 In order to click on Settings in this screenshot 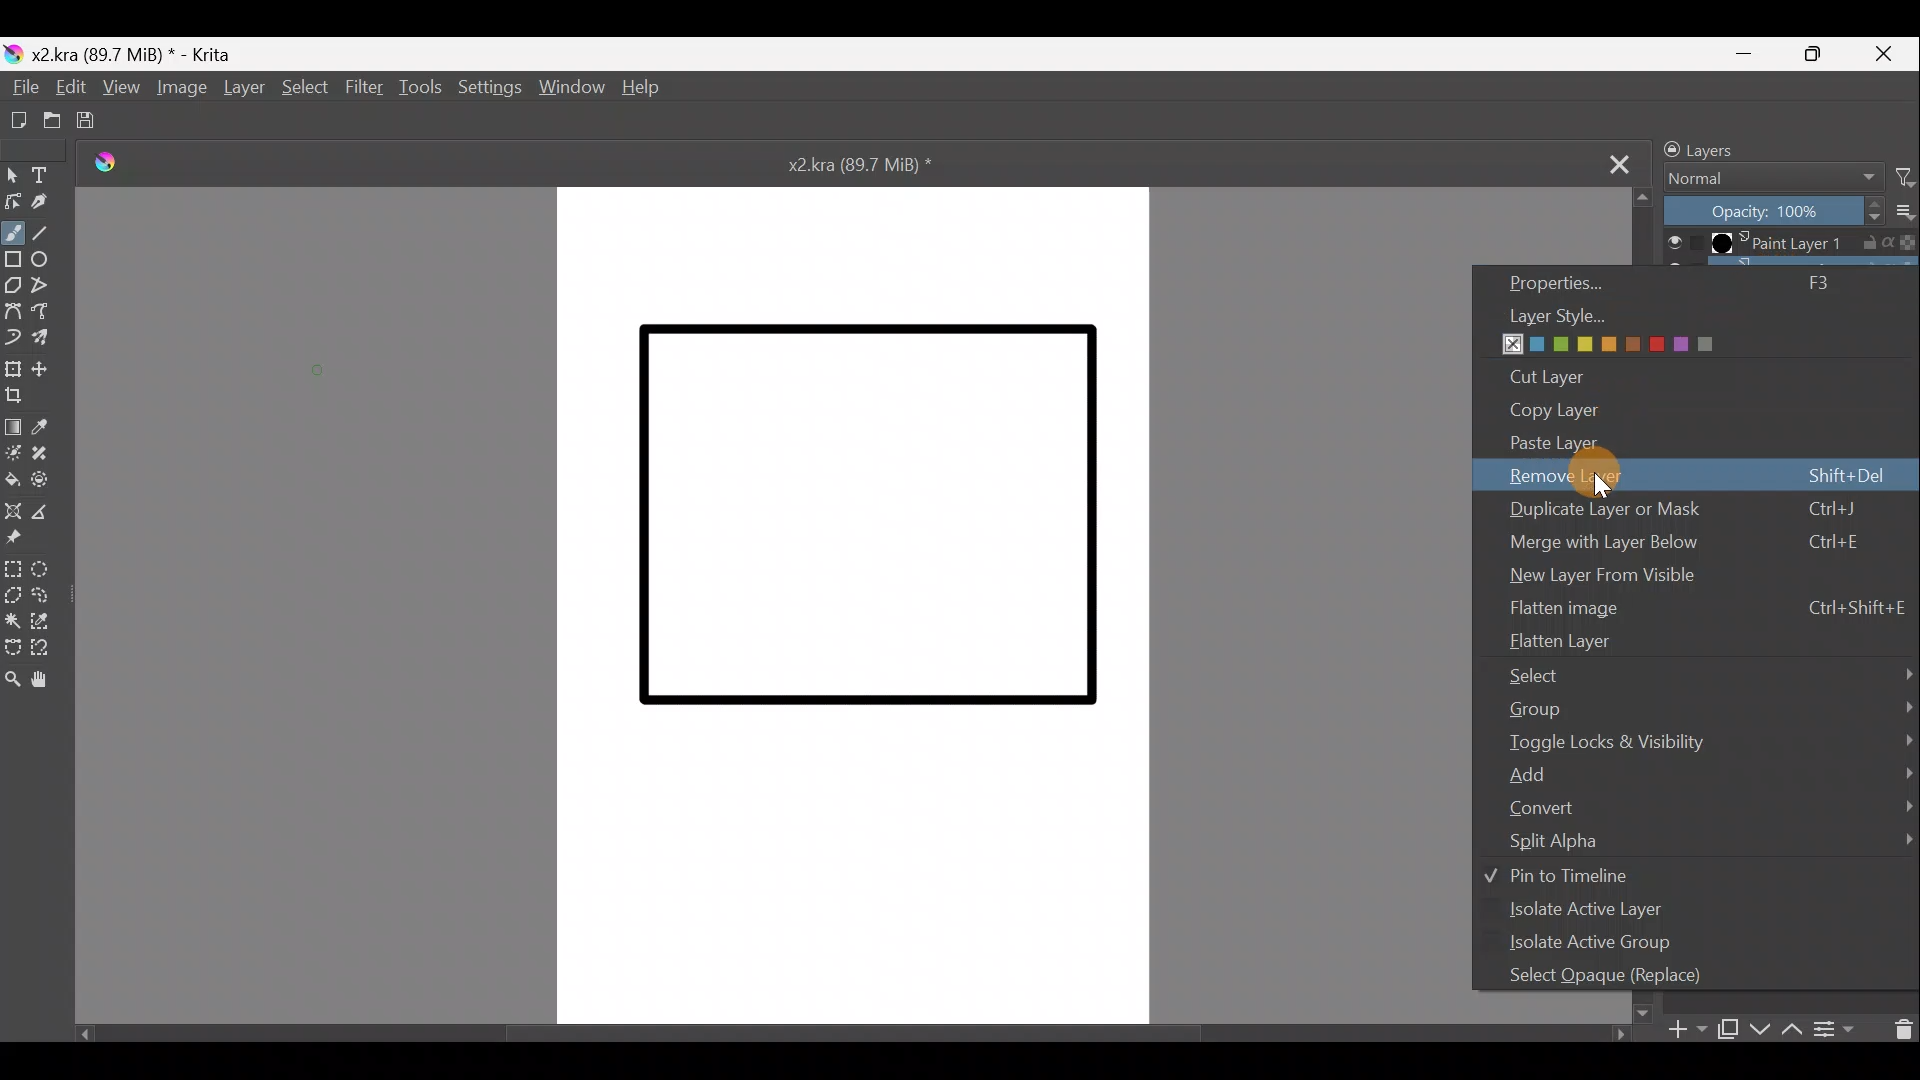, I will do `click(487, 91)`.